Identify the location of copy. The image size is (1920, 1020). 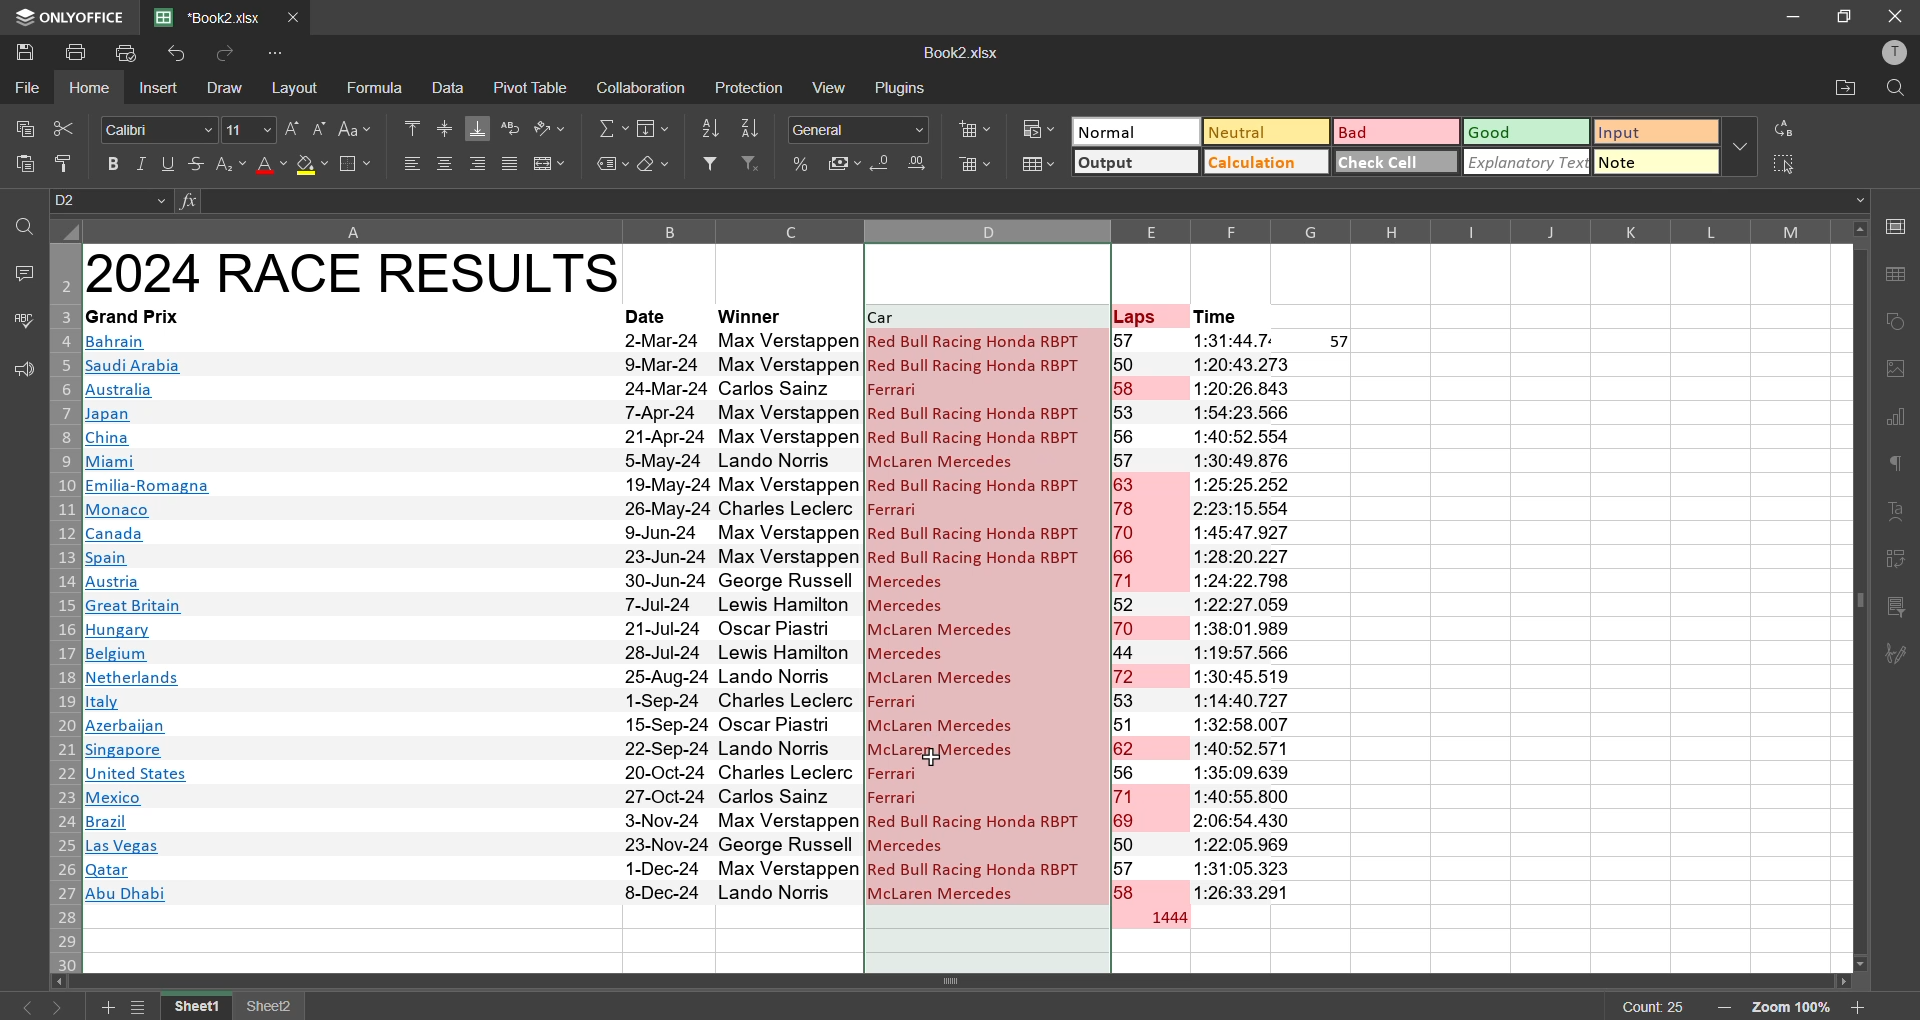
(20, 124).